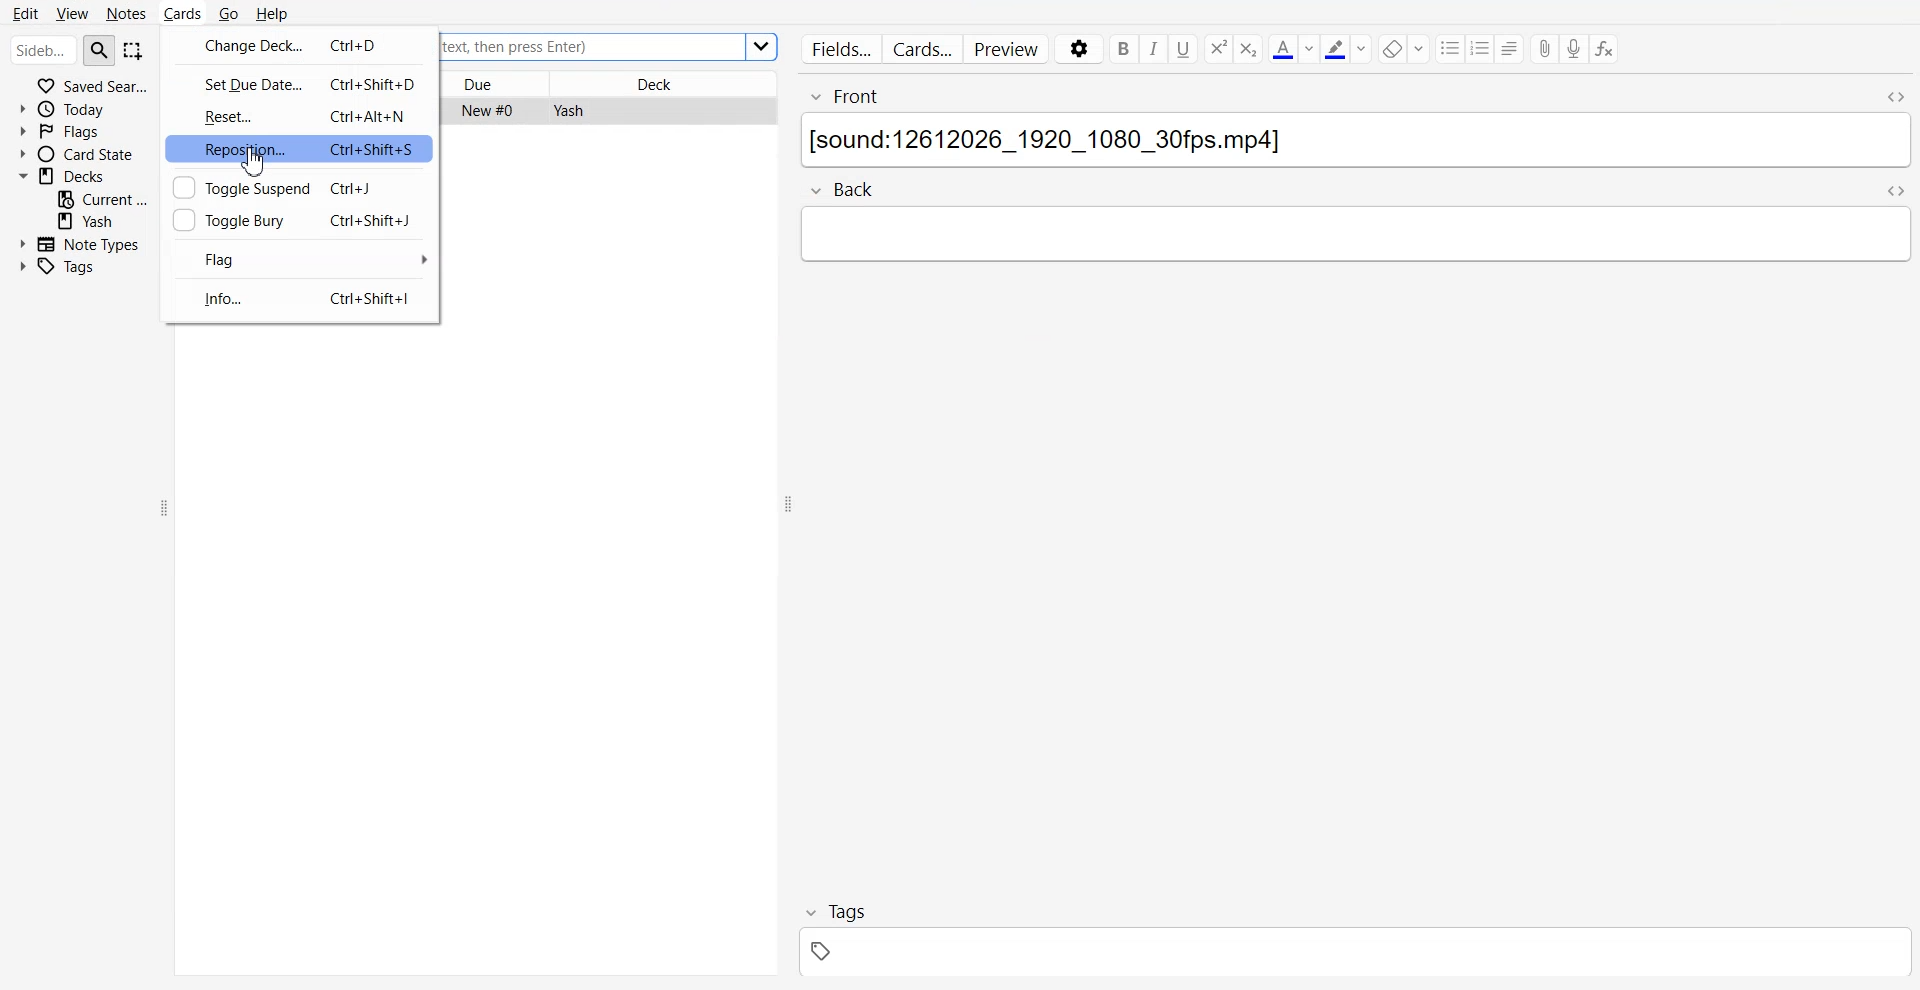  Describe the element at coordinates (85, 85) in the screenshot. I see `Saved Search` at that location.